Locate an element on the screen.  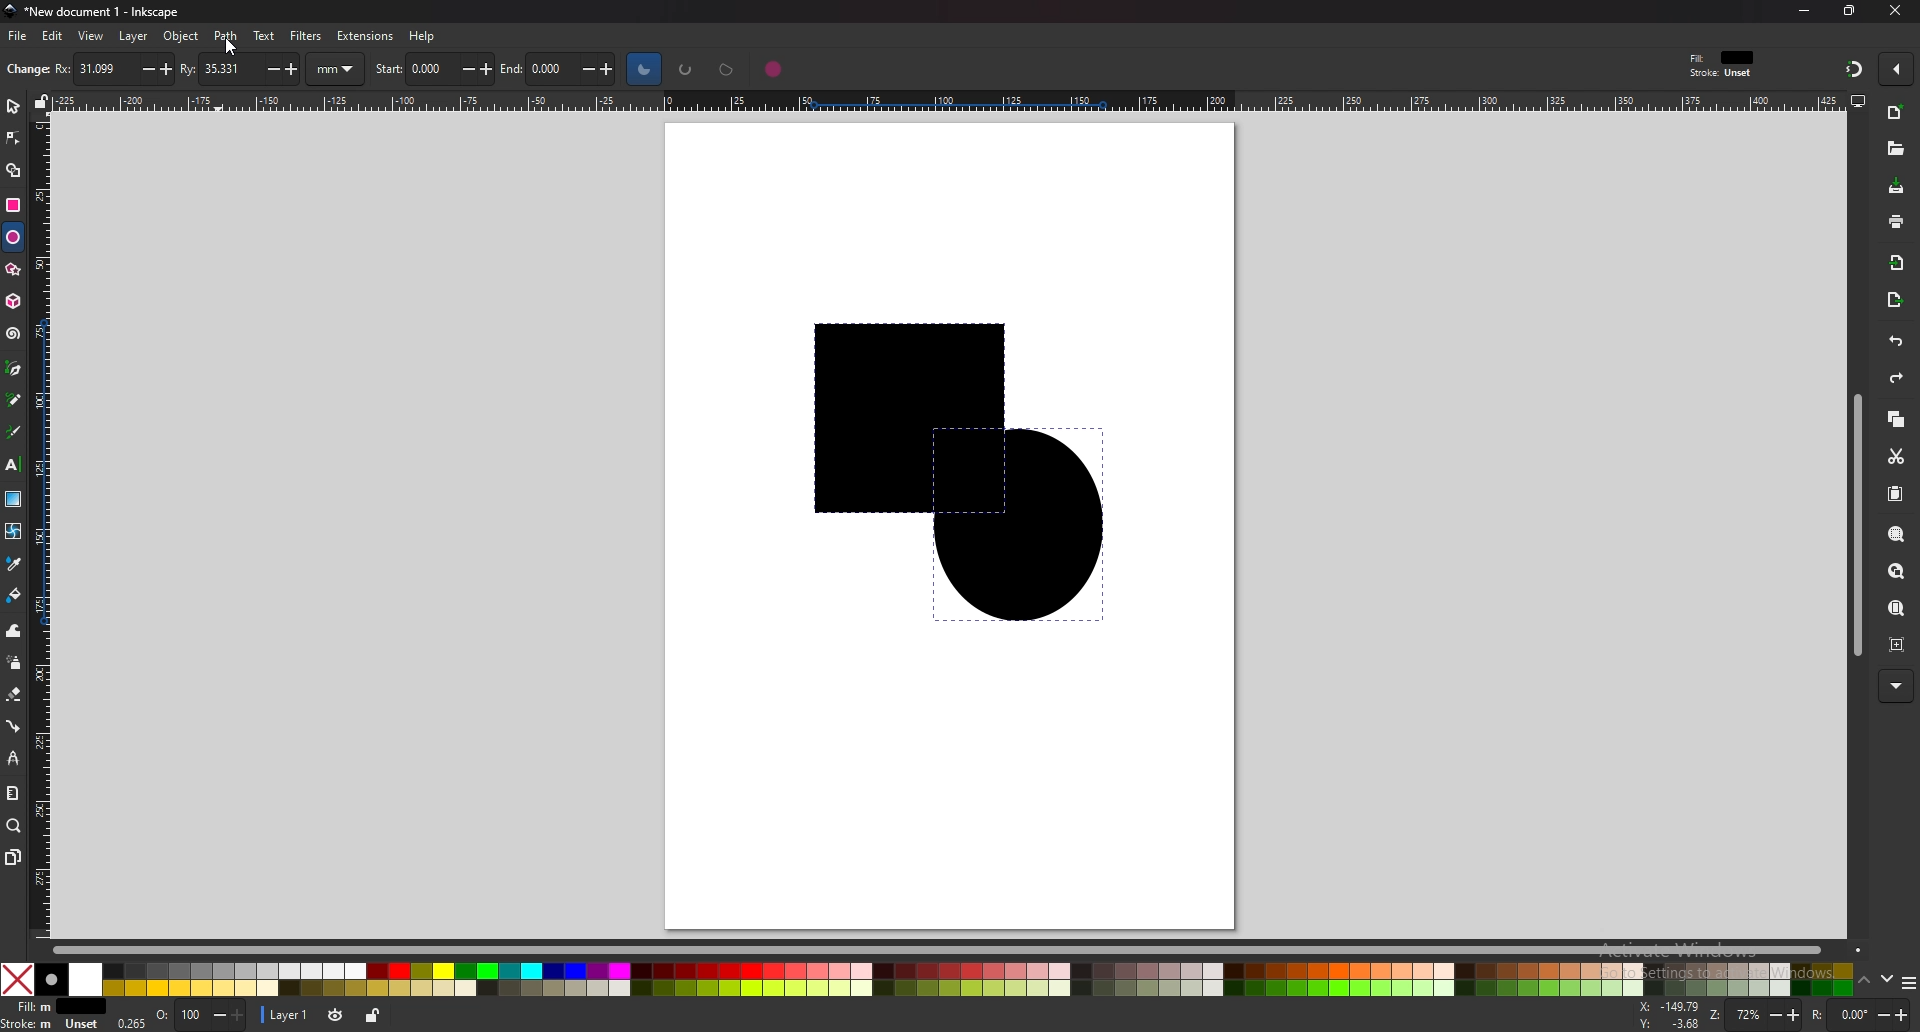
mm is located at coordinates (338, 69).